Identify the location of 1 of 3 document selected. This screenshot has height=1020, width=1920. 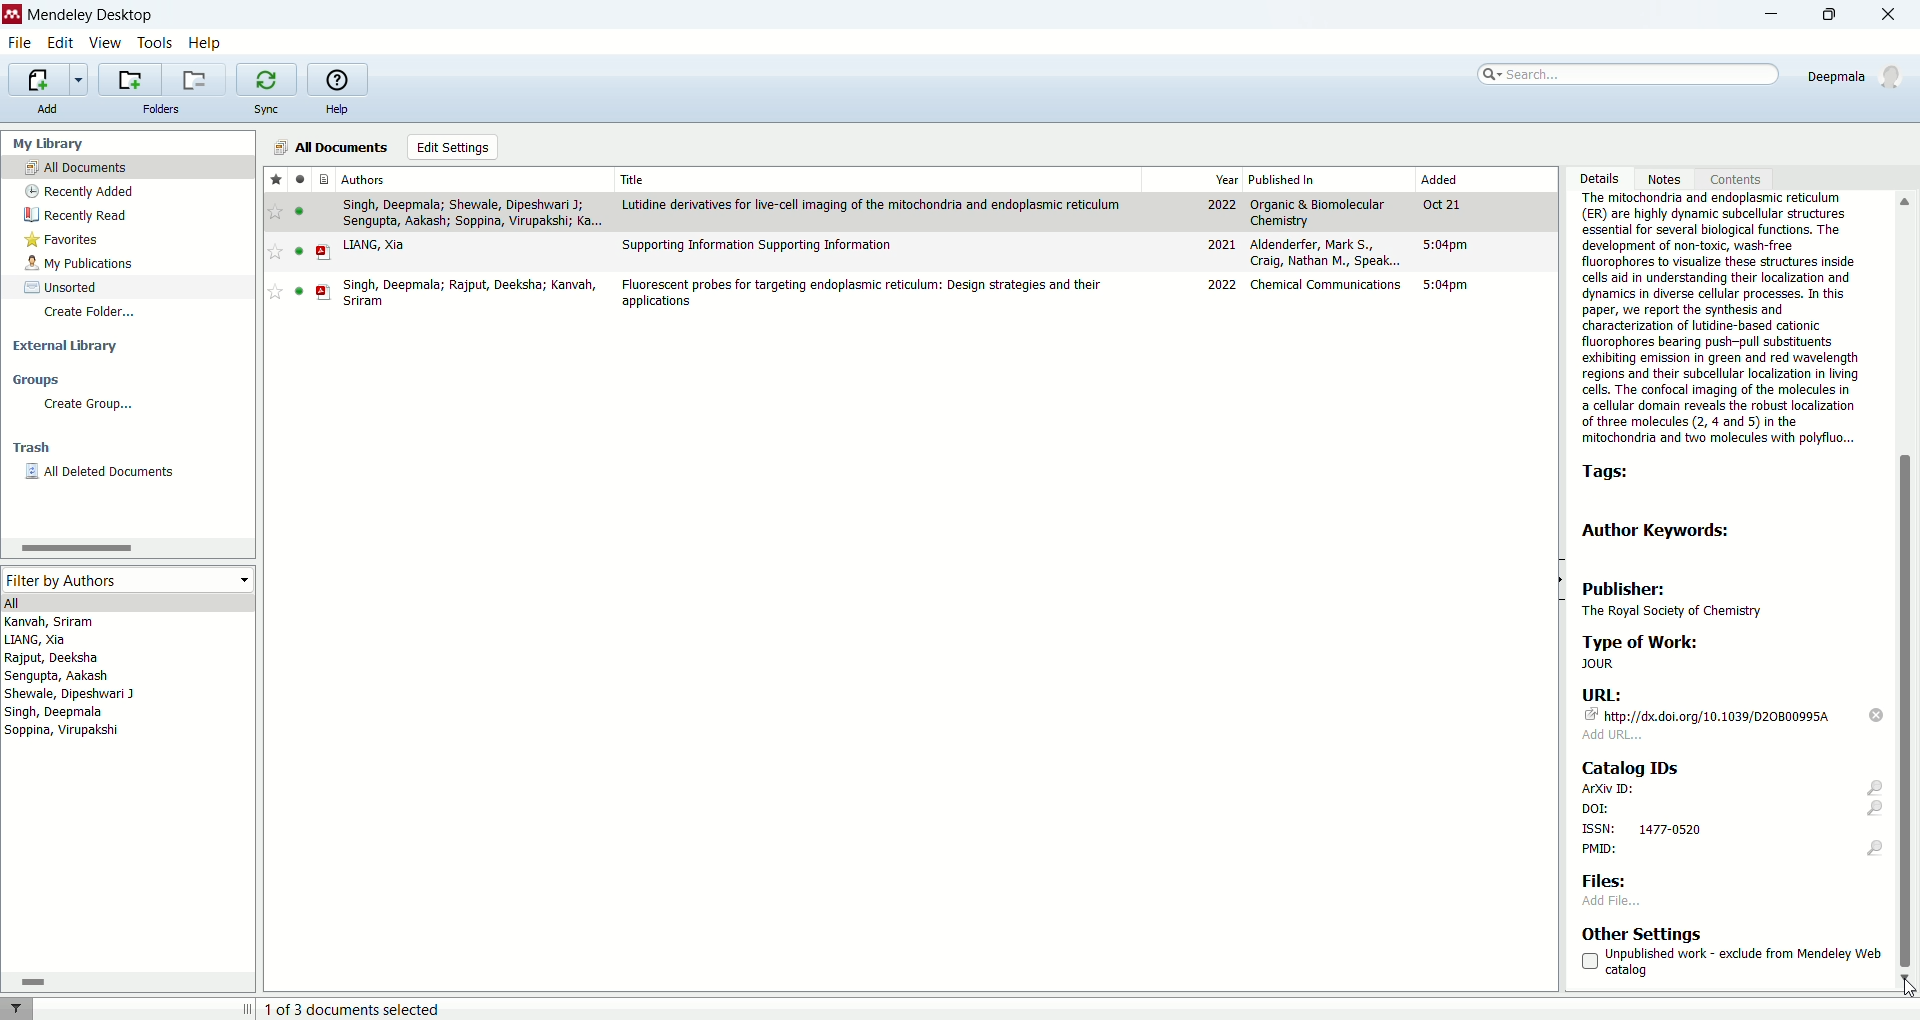
(362, 1009).